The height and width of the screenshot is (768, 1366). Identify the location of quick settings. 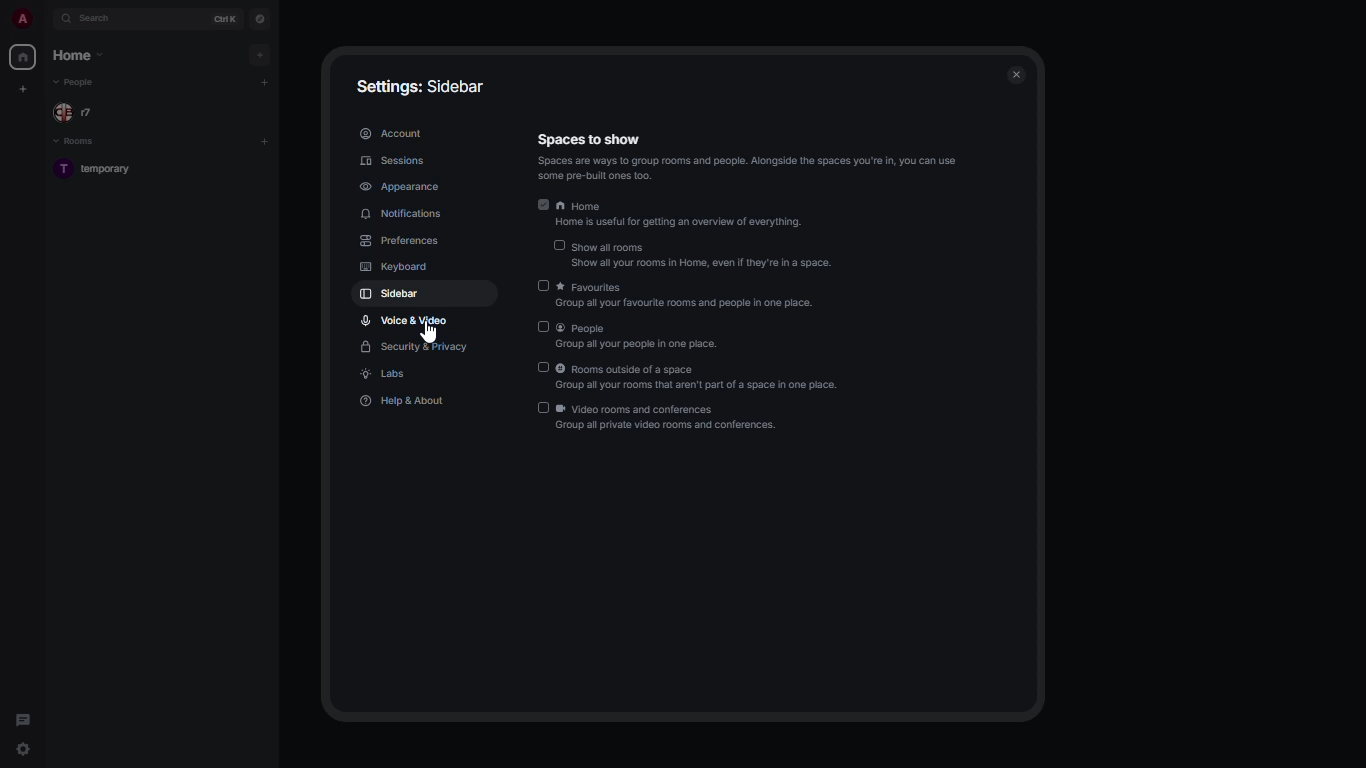
(23, 749).